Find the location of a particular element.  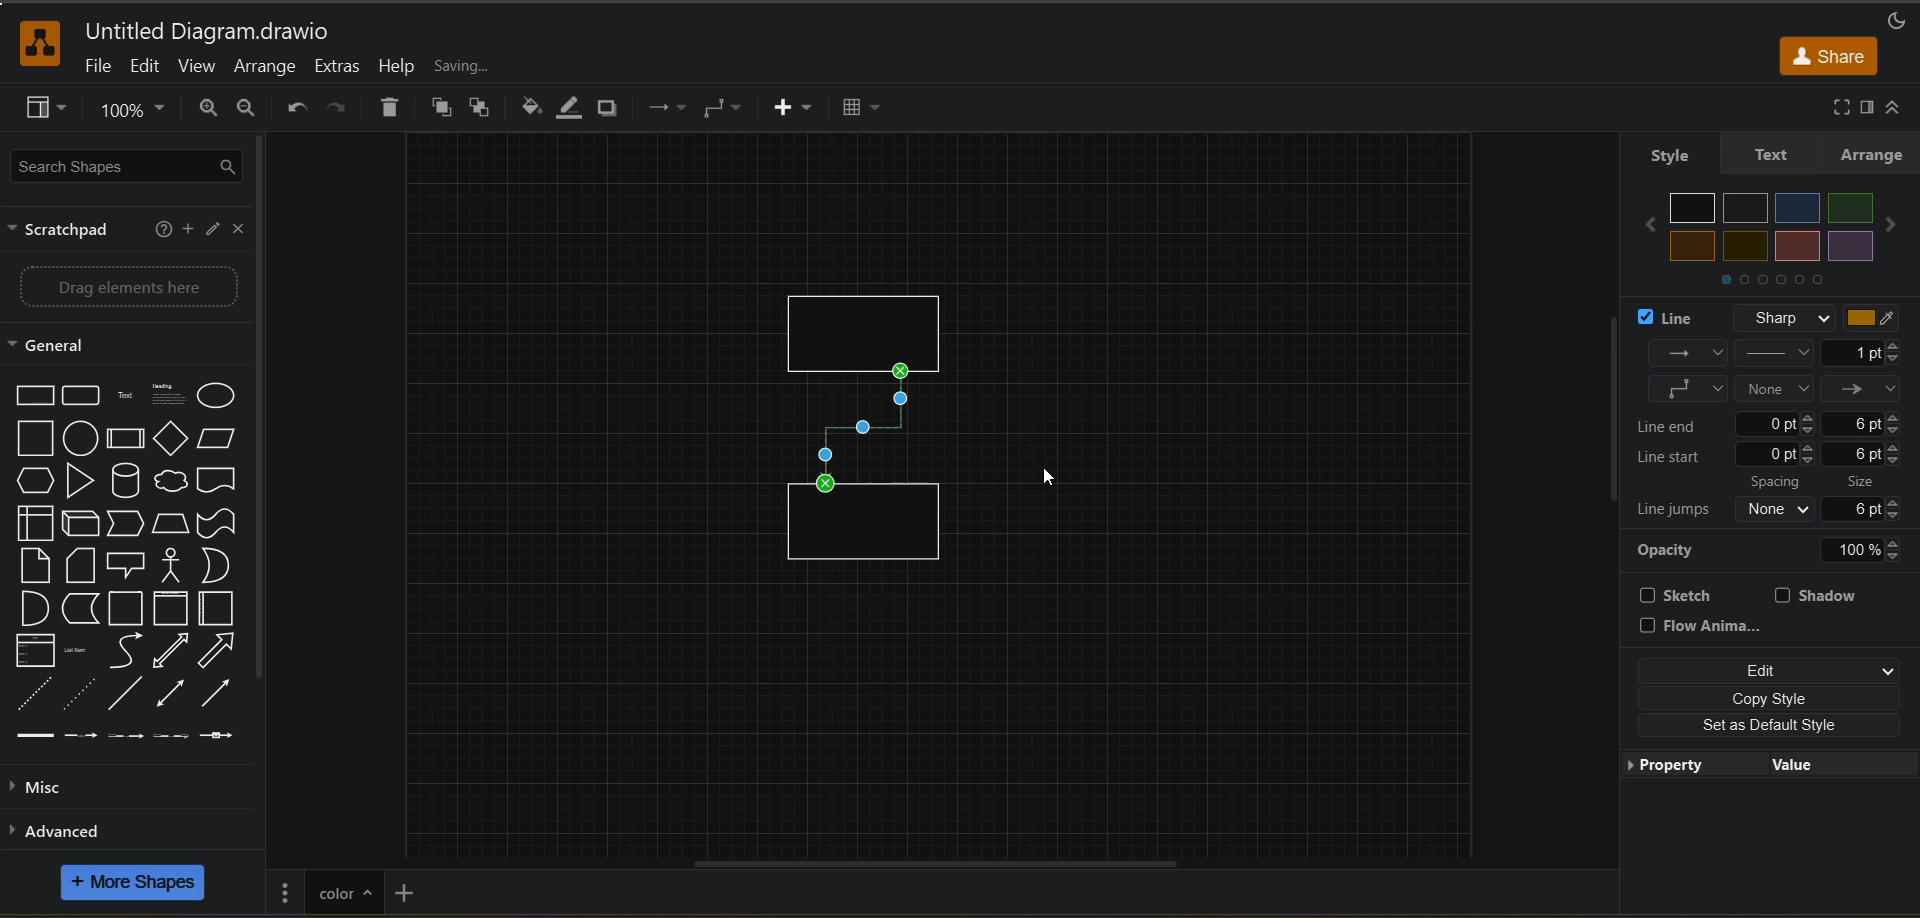

view is located at coordinates (199, 69).